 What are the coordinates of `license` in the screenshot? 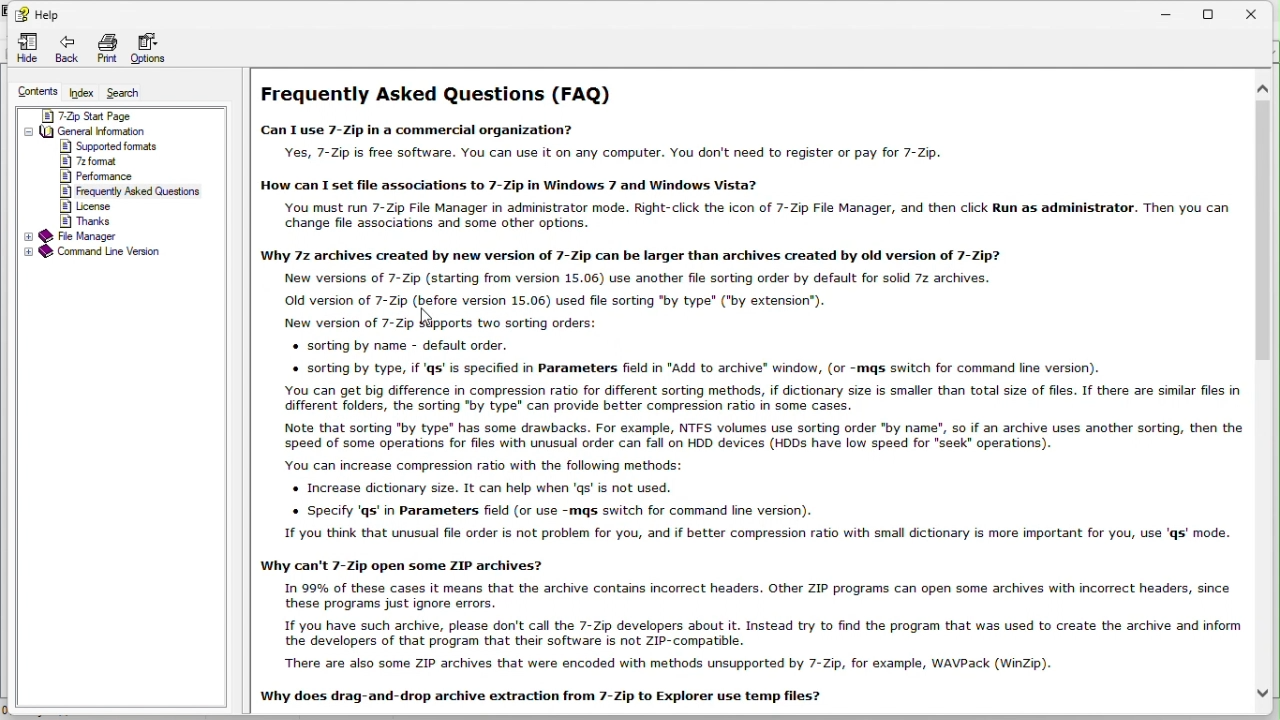 It's located at (85, 206).